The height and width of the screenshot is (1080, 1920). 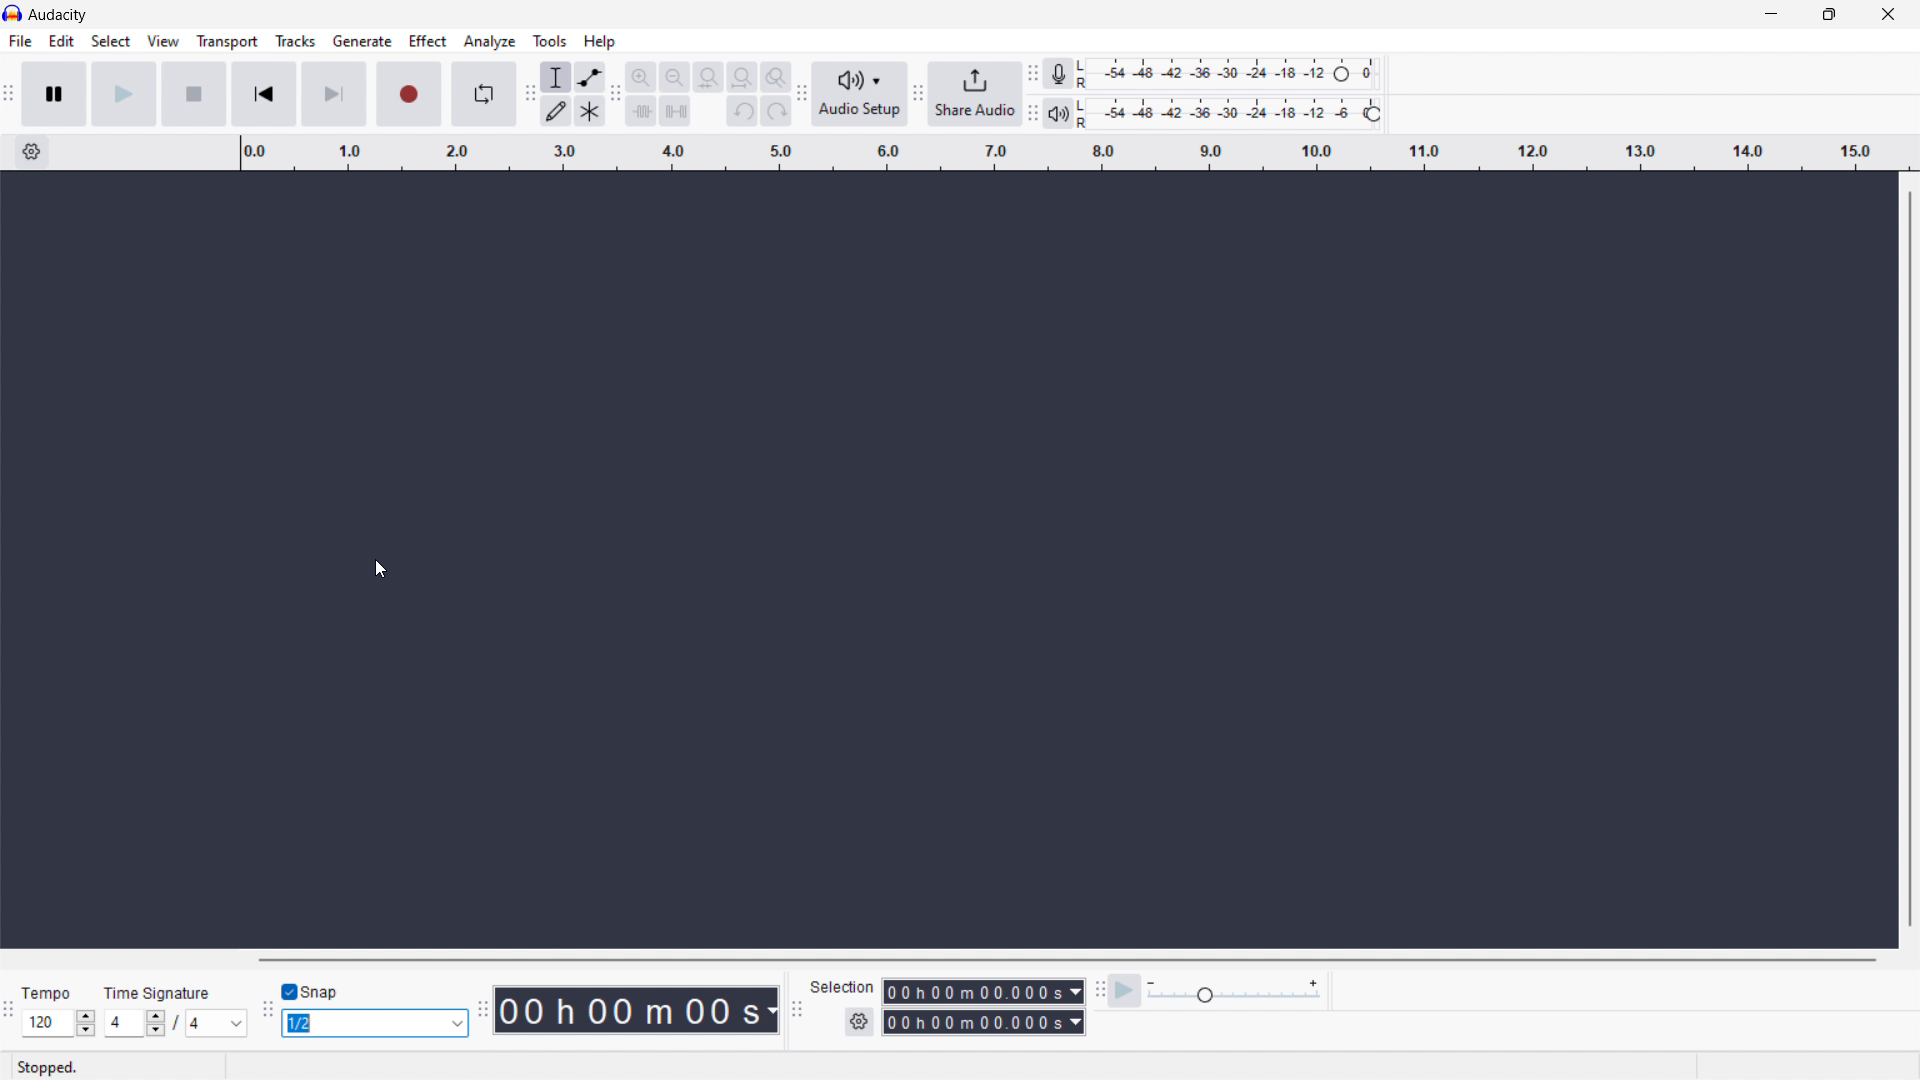 I want to click on set tempo, so click(x=58, y=1023).